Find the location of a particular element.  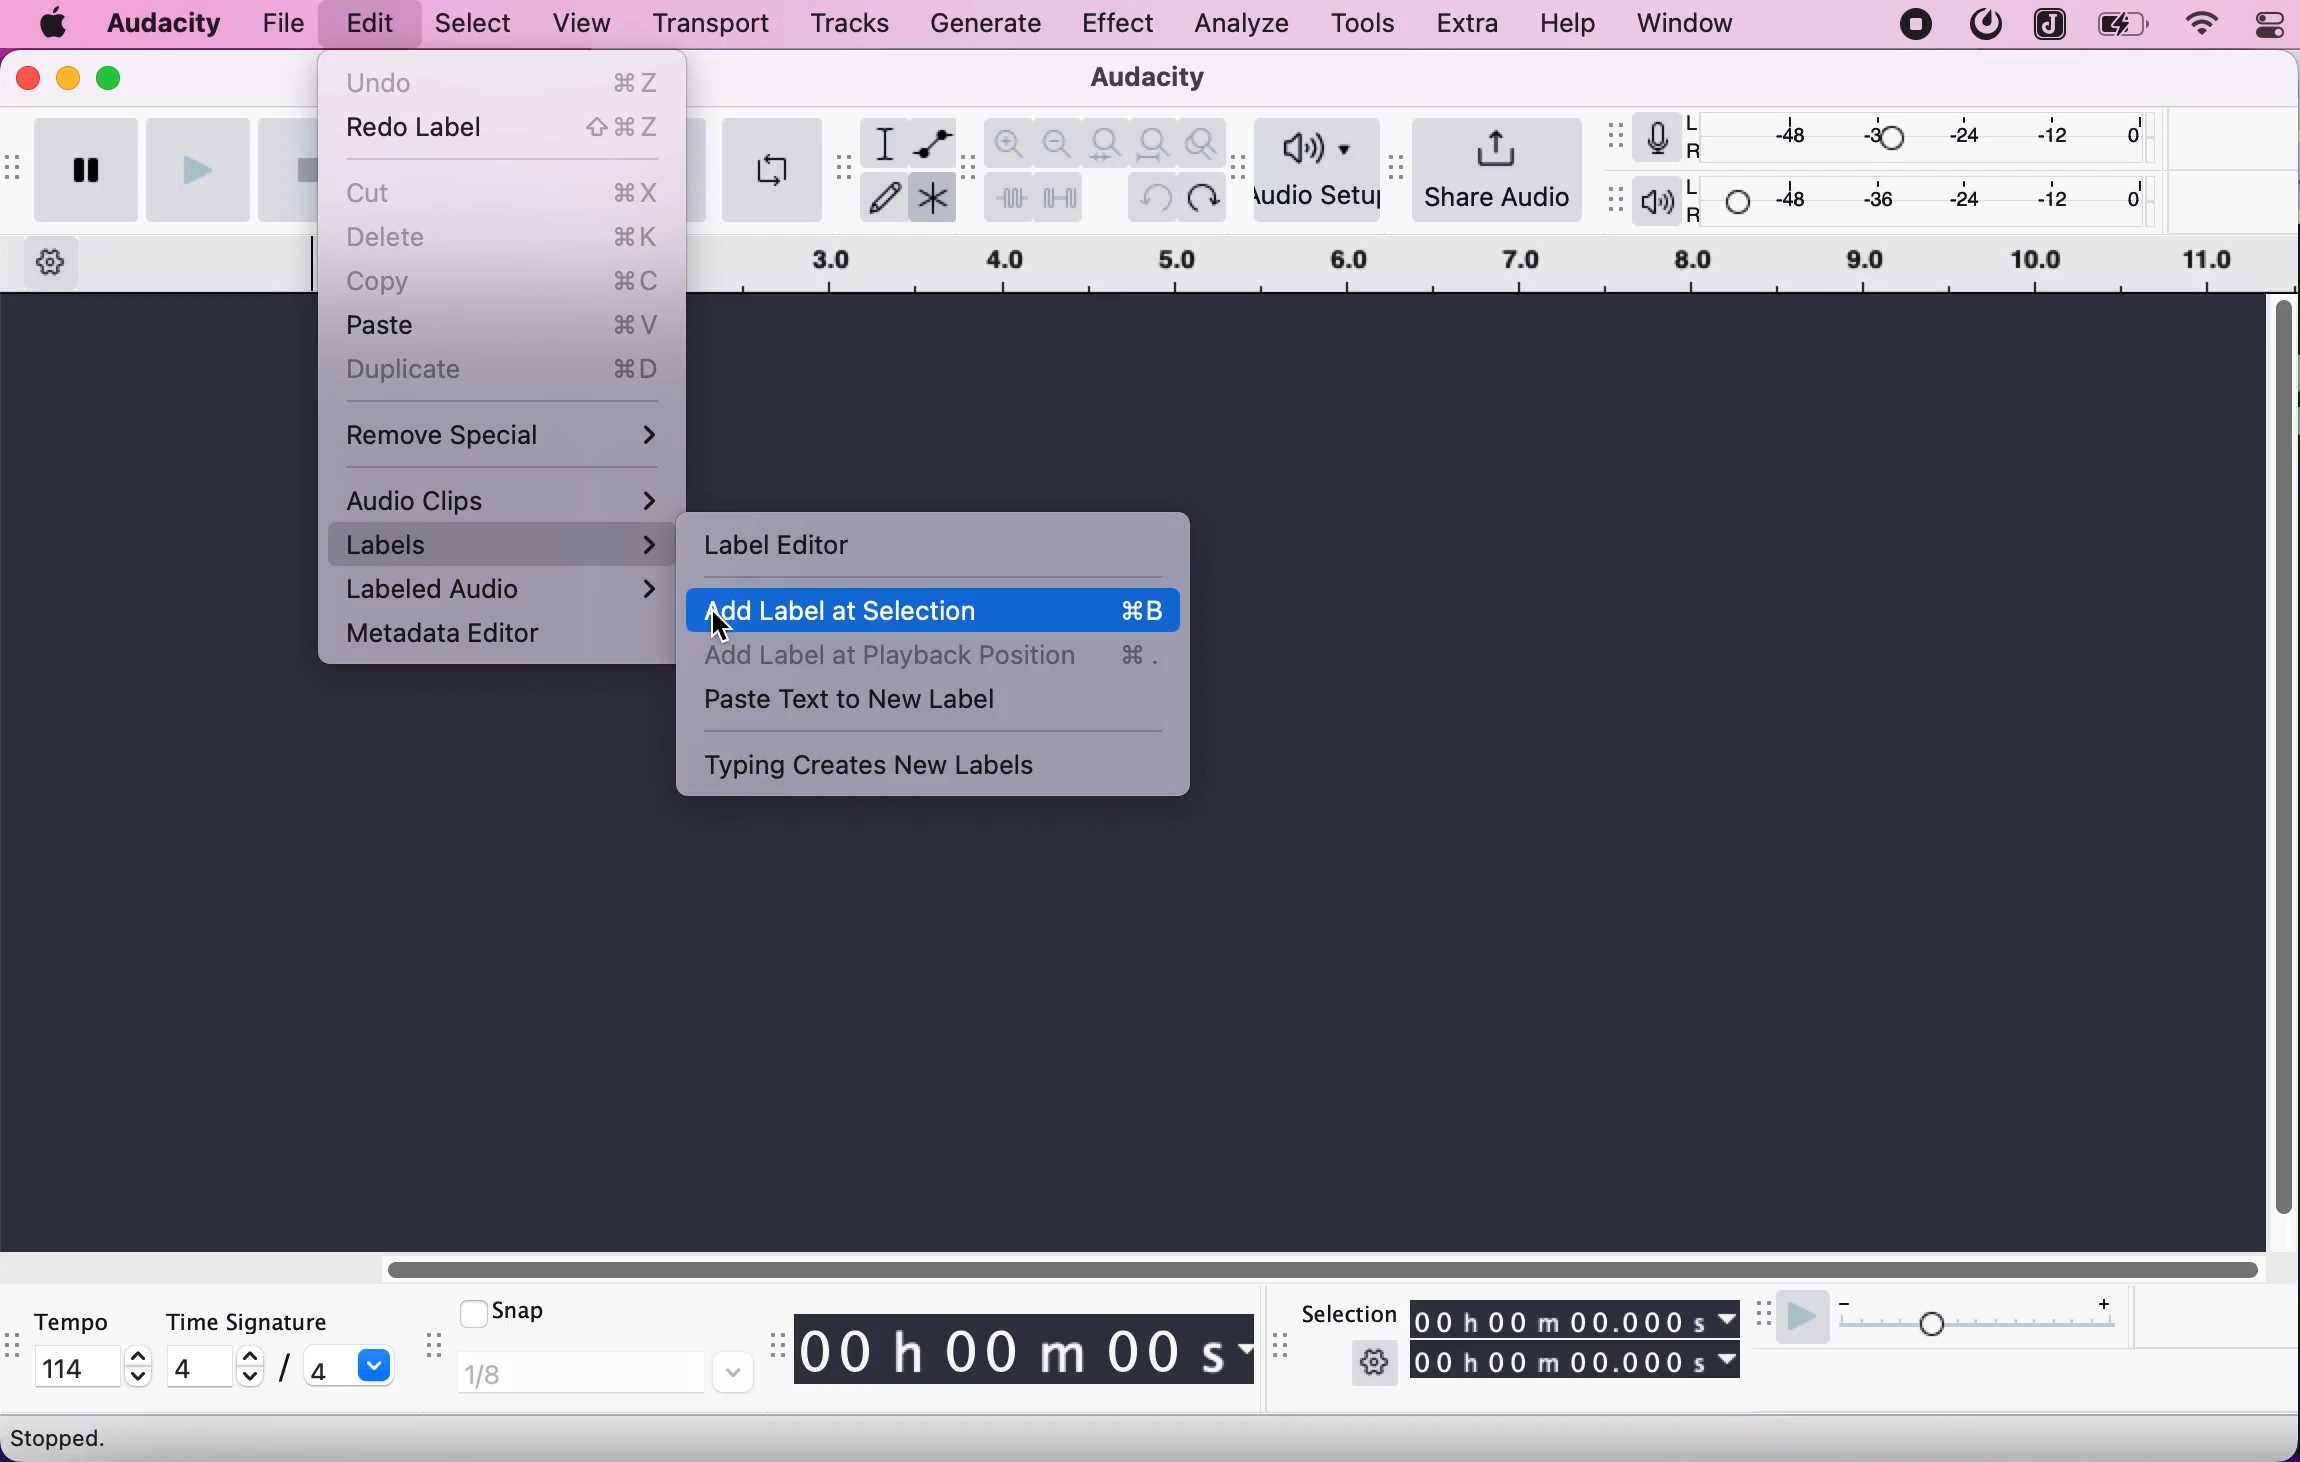

file is located at coordinates (290, 20).